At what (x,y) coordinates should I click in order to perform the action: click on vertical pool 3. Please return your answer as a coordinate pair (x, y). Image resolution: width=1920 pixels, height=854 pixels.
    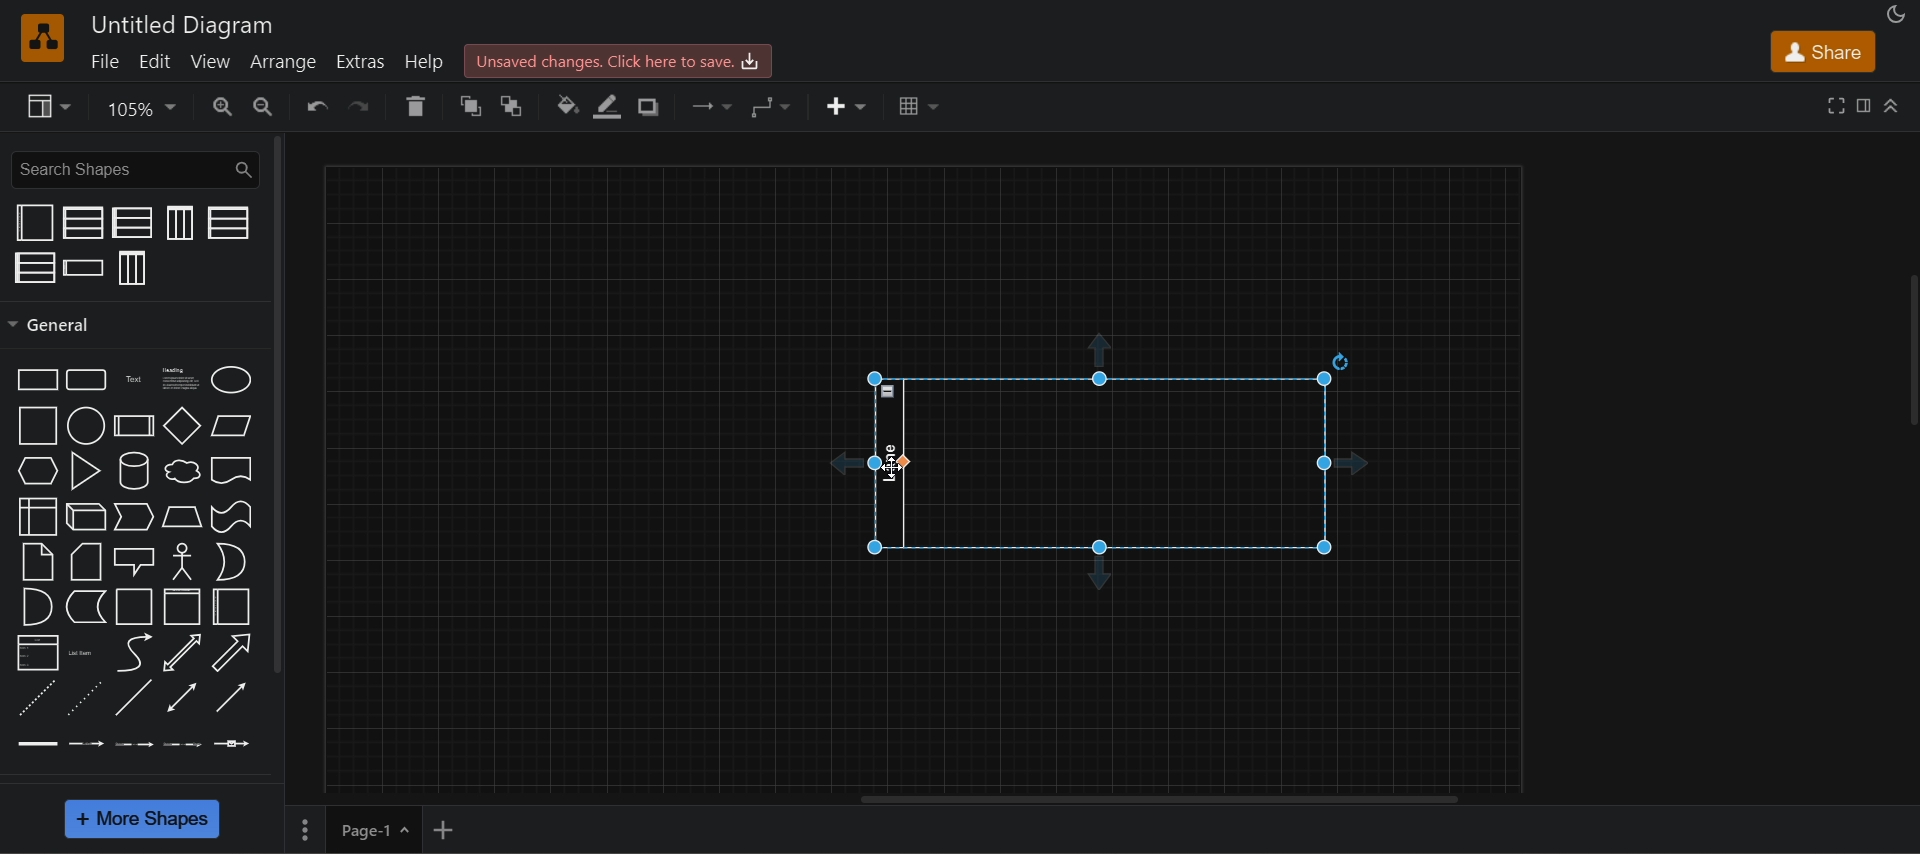
    Looking at the image, I should click on (134, 268).